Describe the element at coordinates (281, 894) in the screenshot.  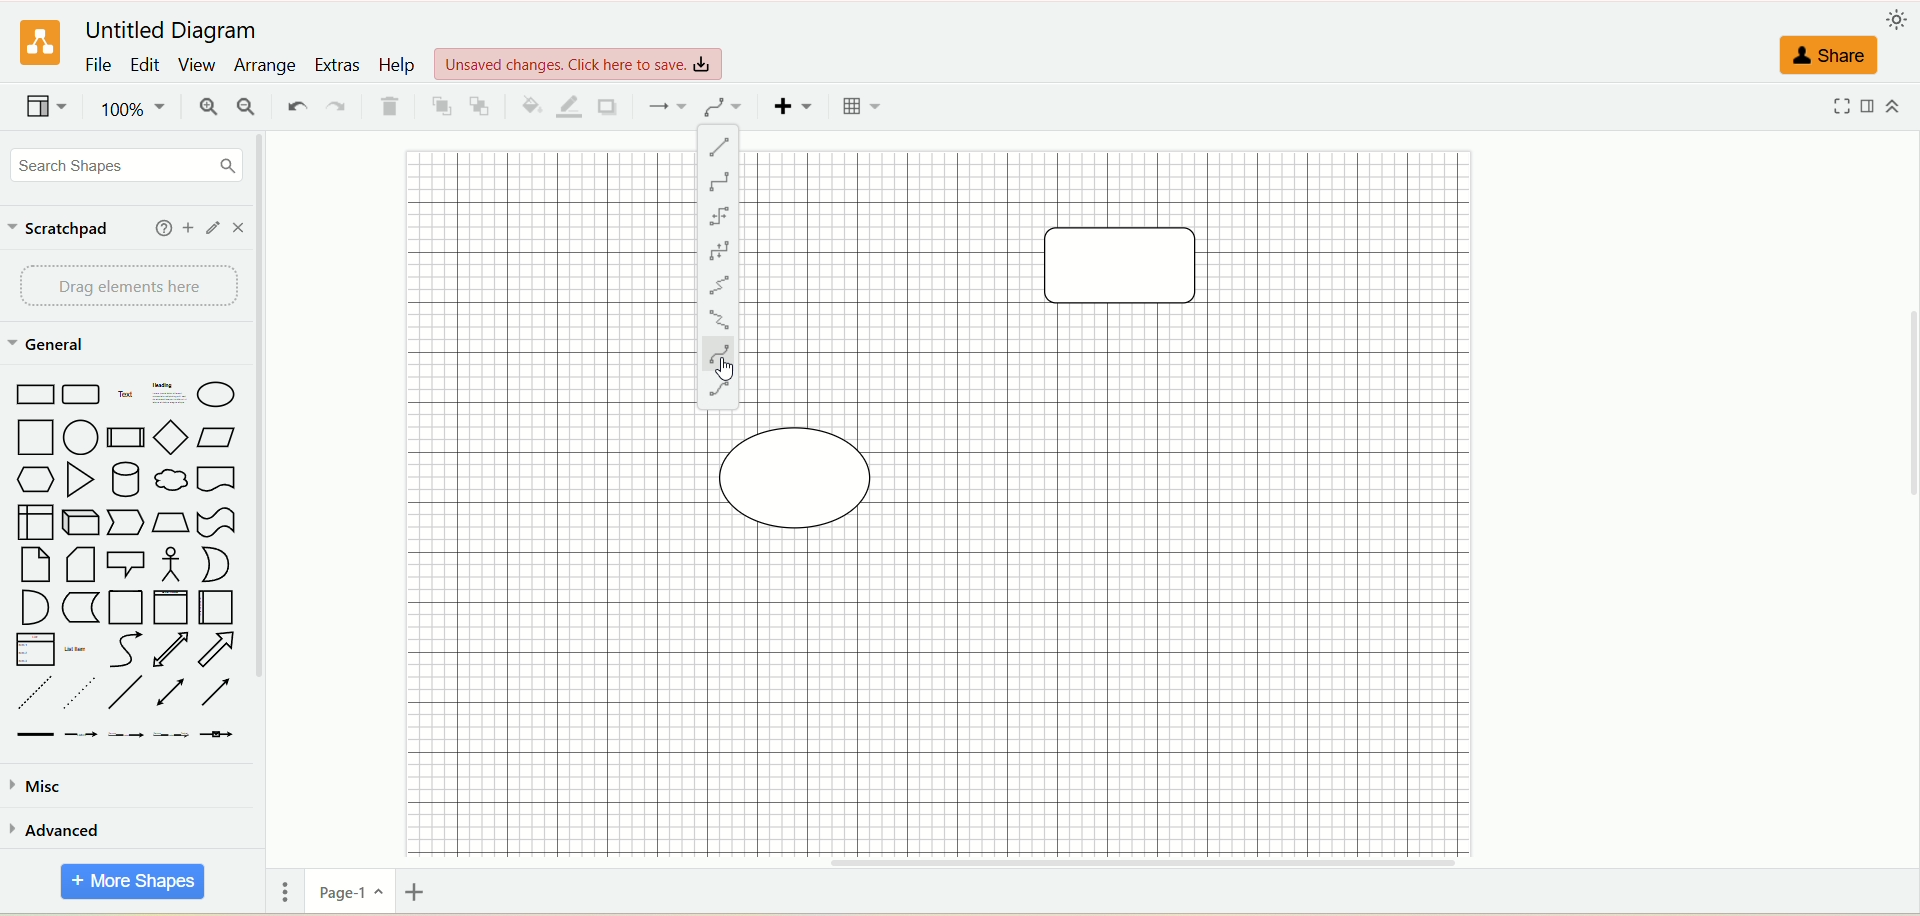
I see `pages` at that location.